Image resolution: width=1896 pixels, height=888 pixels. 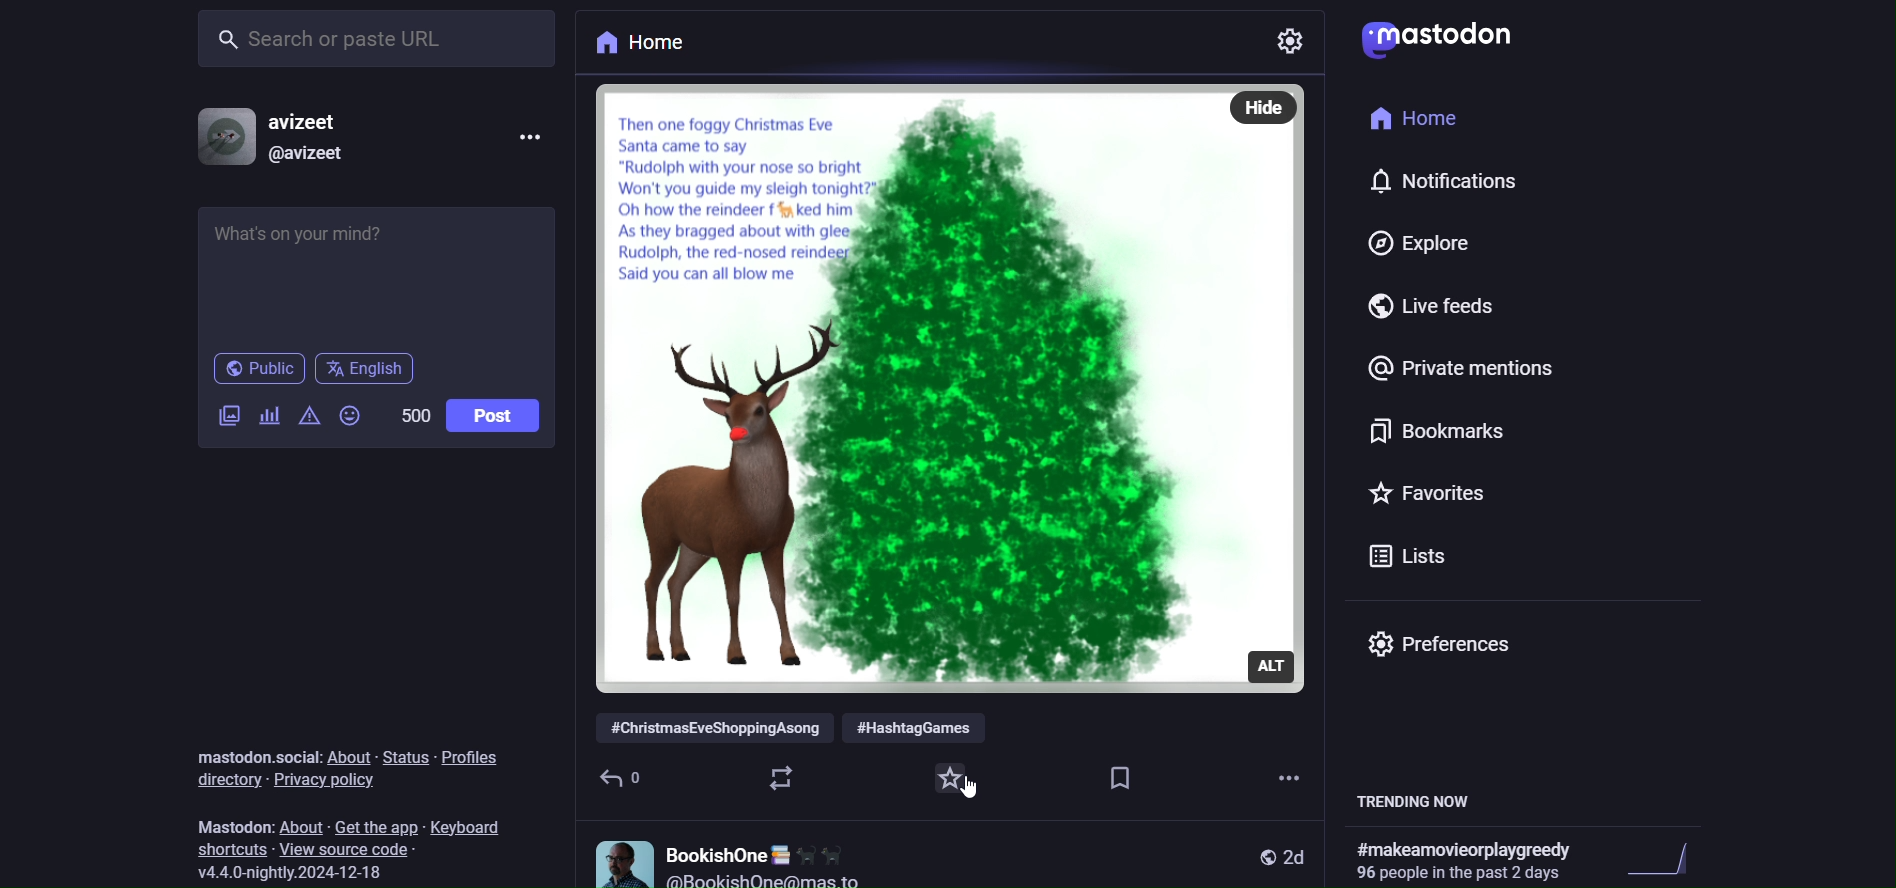 I want to click on poll, so click(x=268, y=414).